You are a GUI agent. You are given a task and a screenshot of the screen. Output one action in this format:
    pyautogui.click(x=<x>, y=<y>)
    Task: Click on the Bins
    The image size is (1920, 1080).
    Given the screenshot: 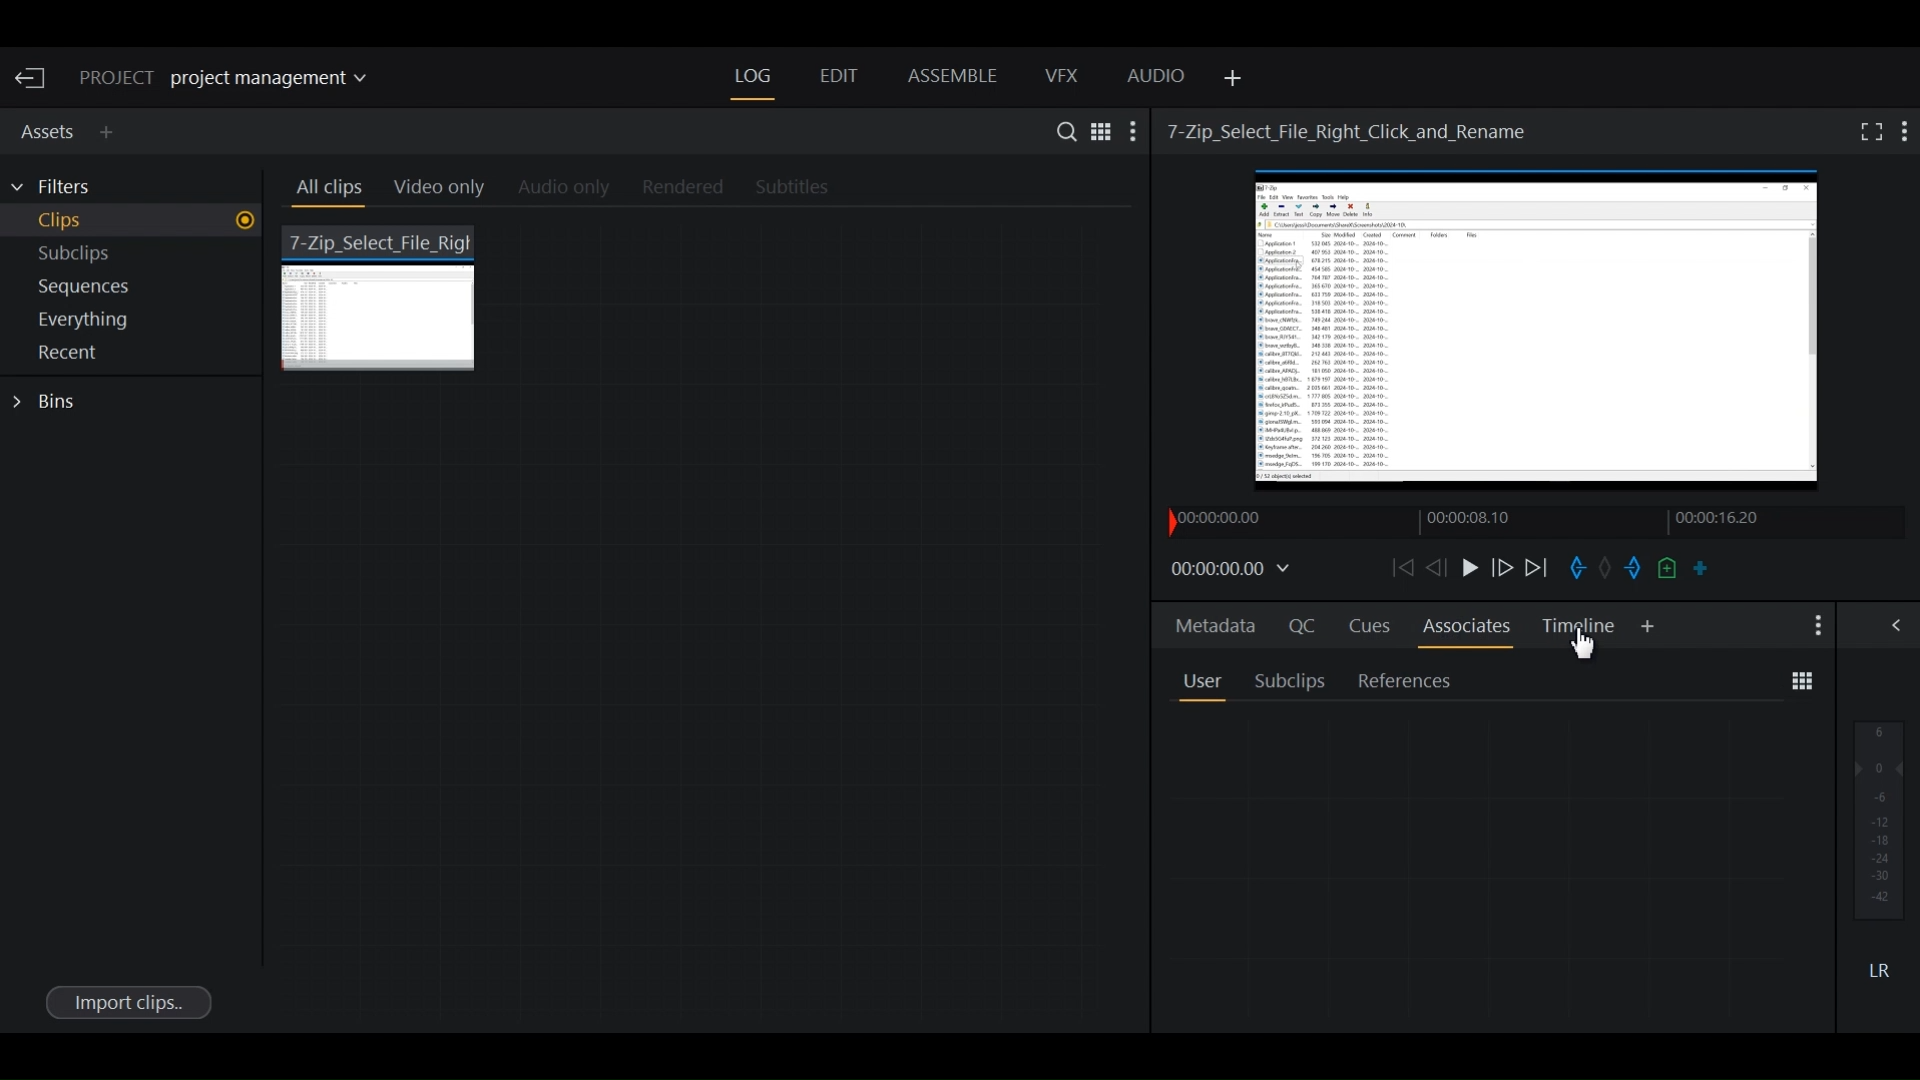 What is the action you would take?
    pyautogui.click(x=50, y=402)
    